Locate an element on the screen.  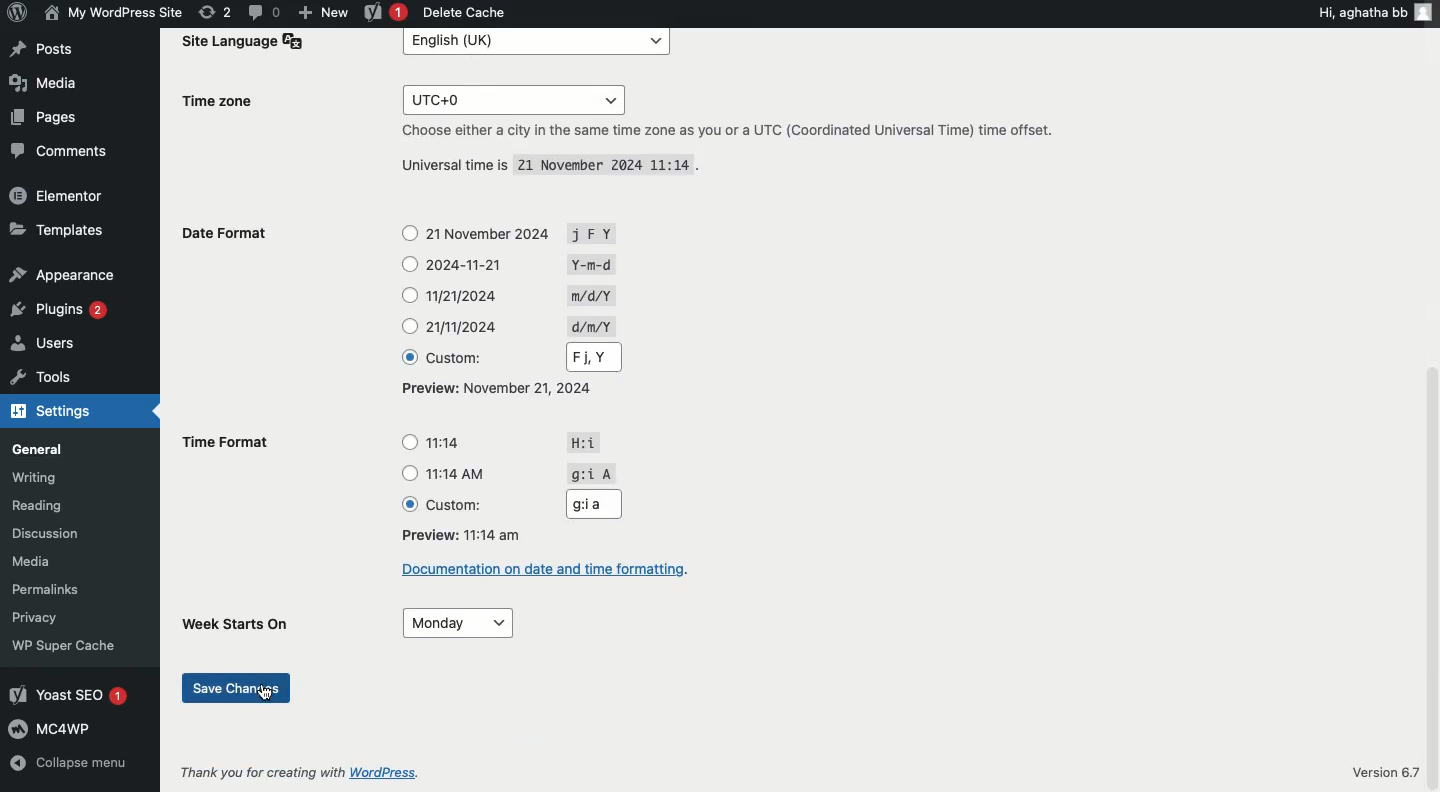
Privacy is located at coordinates (31, 618).